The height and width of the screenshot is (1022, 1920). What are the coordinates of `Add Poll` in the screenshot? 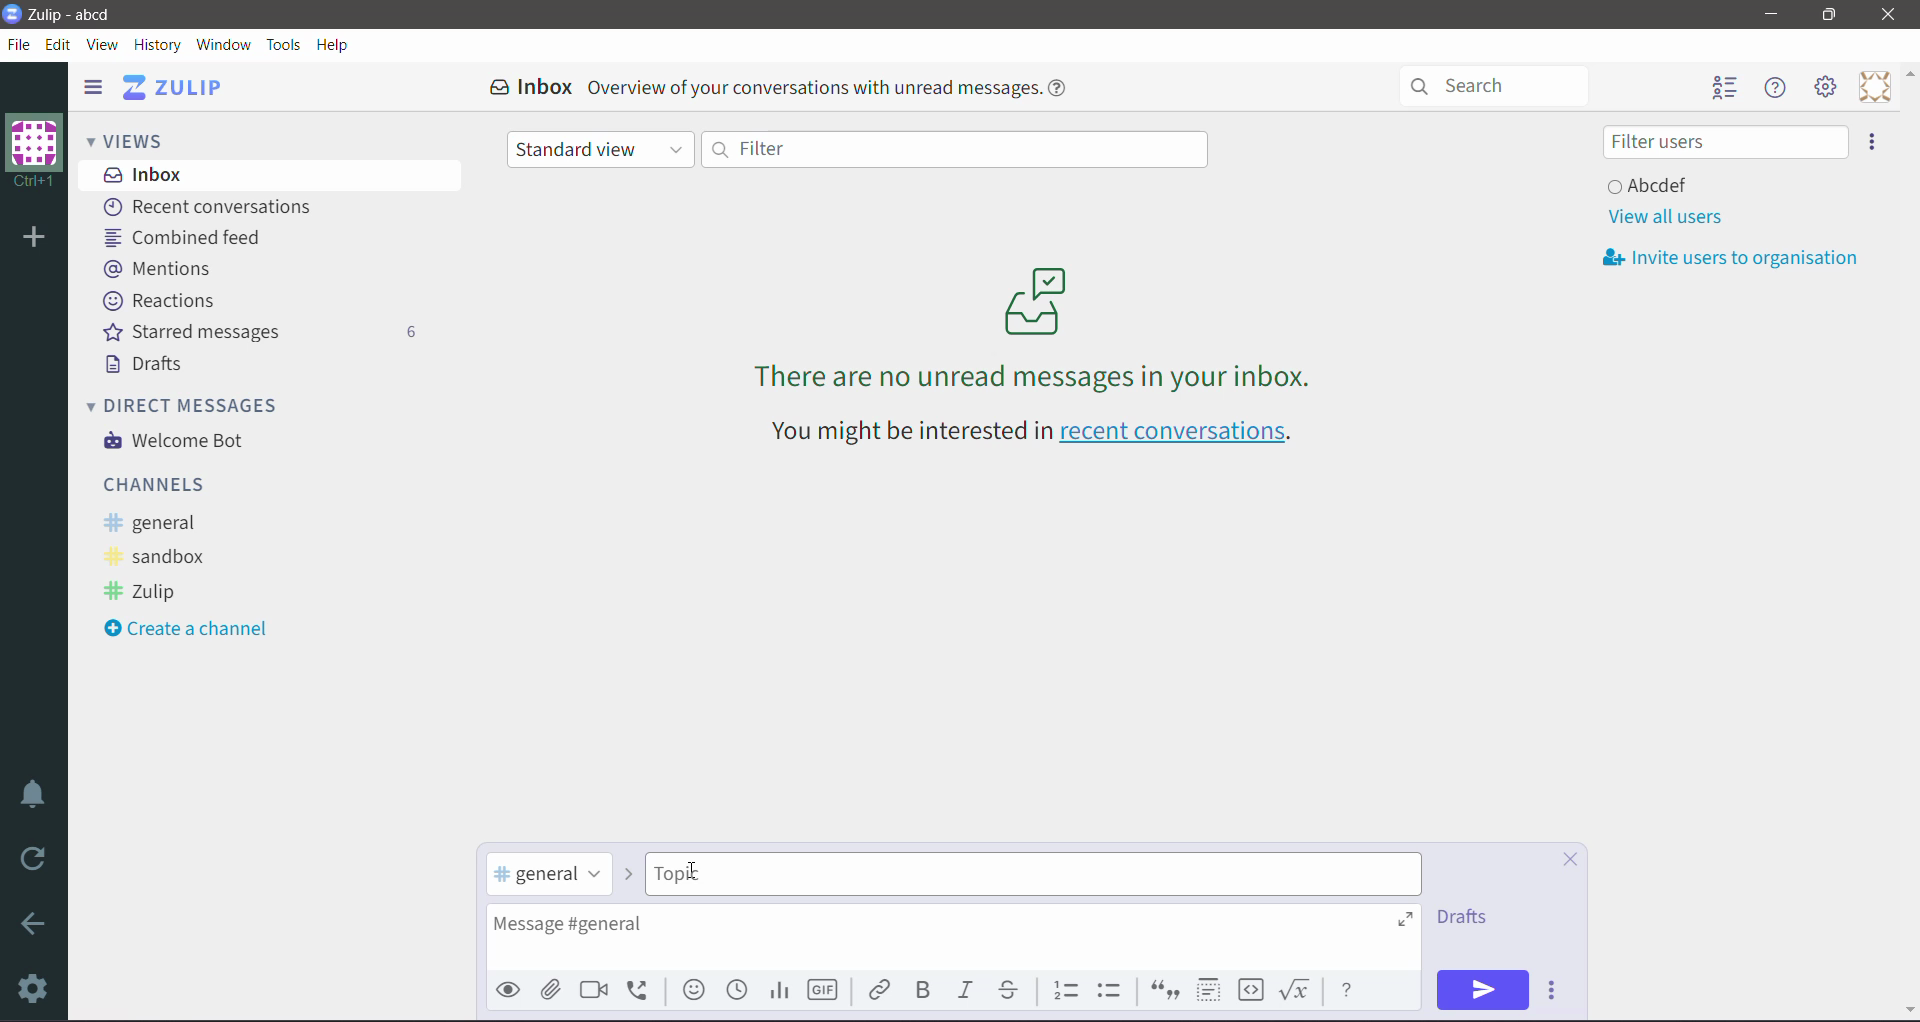 It's located at (779, 990).